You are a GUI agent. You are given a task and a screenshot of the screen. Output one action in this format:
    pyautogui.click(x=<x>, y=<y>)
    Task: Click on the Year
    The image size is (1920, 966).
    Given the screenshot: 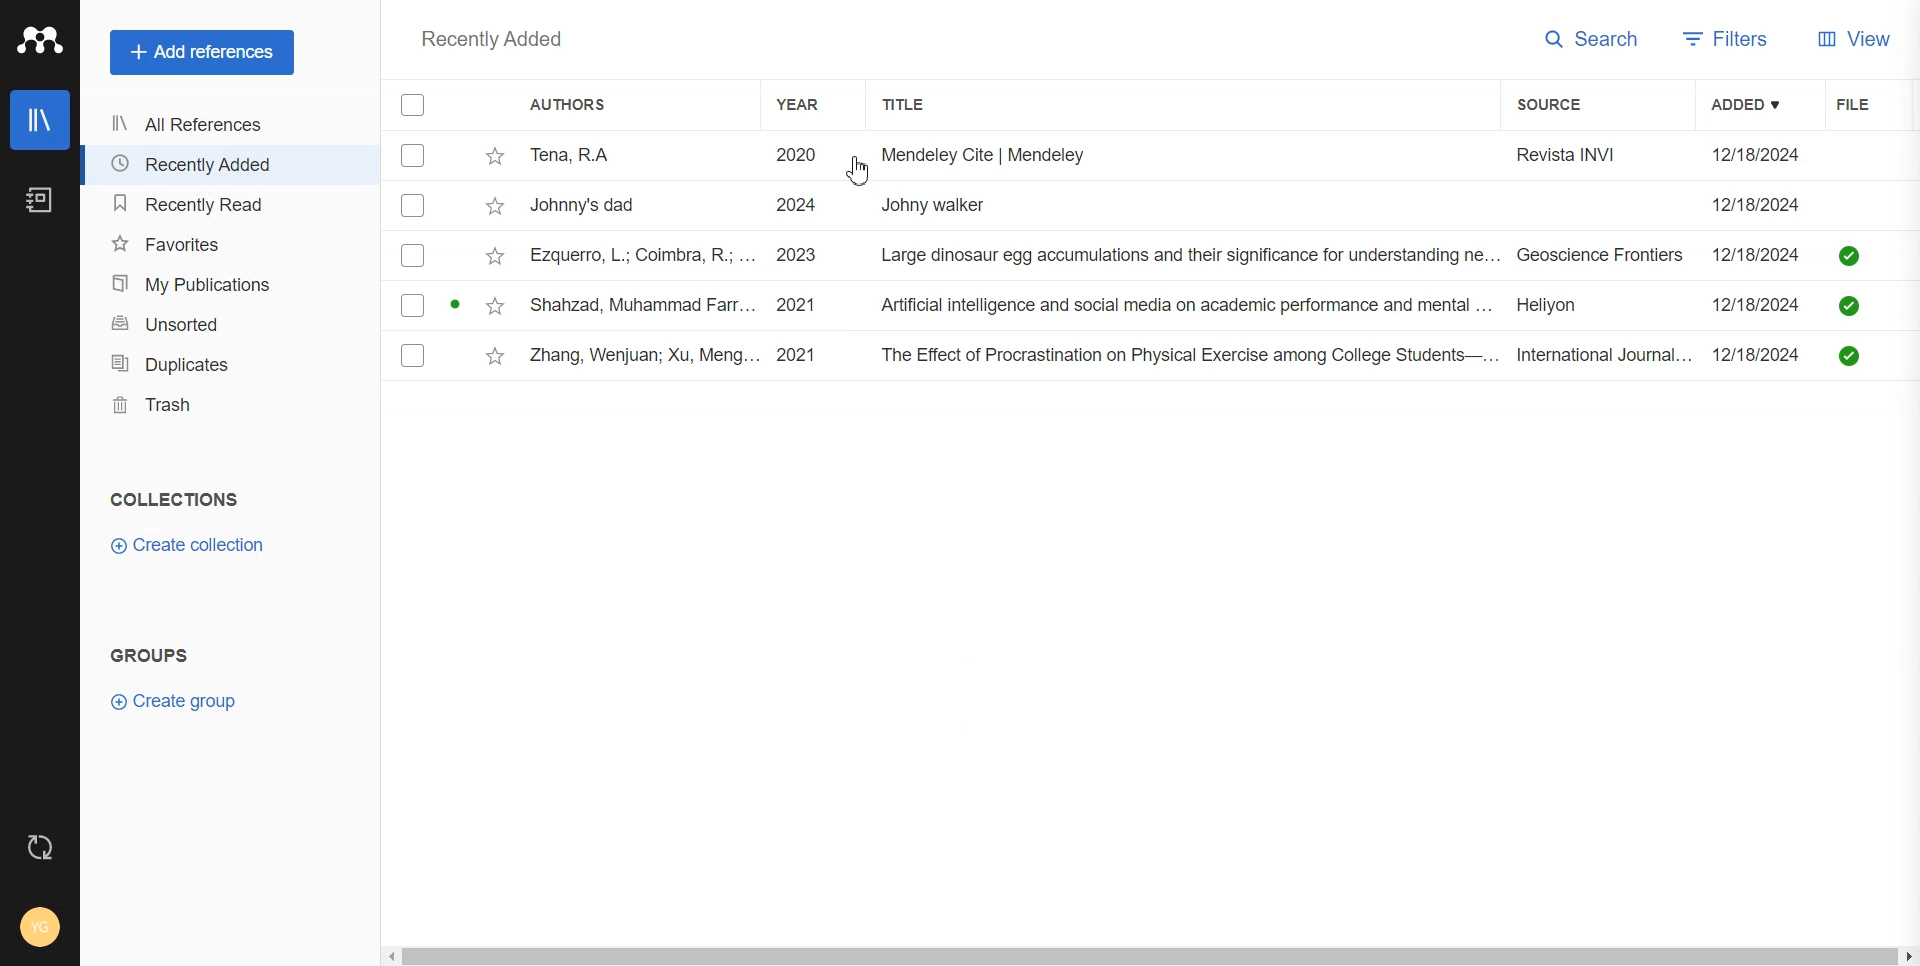 What is the action you would take?
    pyautogui.click(x=814, y=105)
    